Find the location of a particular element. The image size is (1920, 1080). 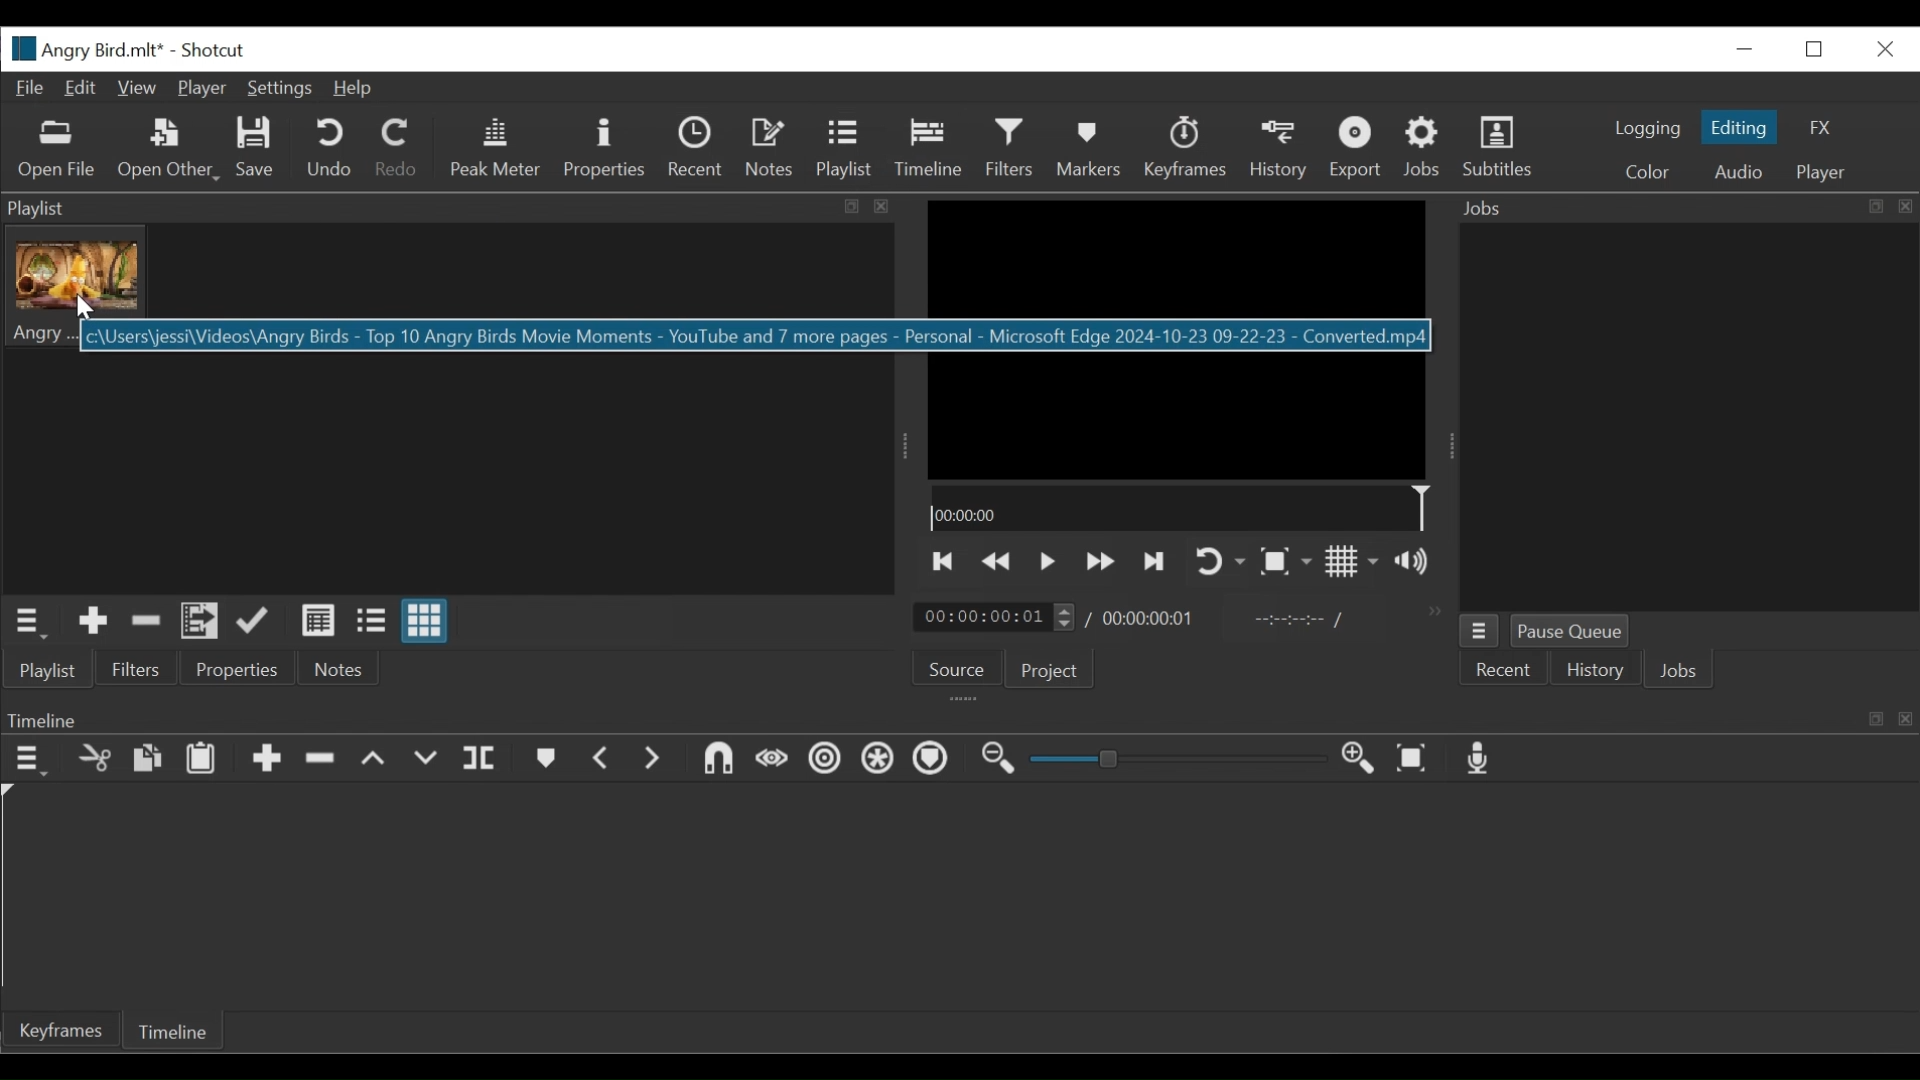

Filters is located at coordinates (1011, 148).